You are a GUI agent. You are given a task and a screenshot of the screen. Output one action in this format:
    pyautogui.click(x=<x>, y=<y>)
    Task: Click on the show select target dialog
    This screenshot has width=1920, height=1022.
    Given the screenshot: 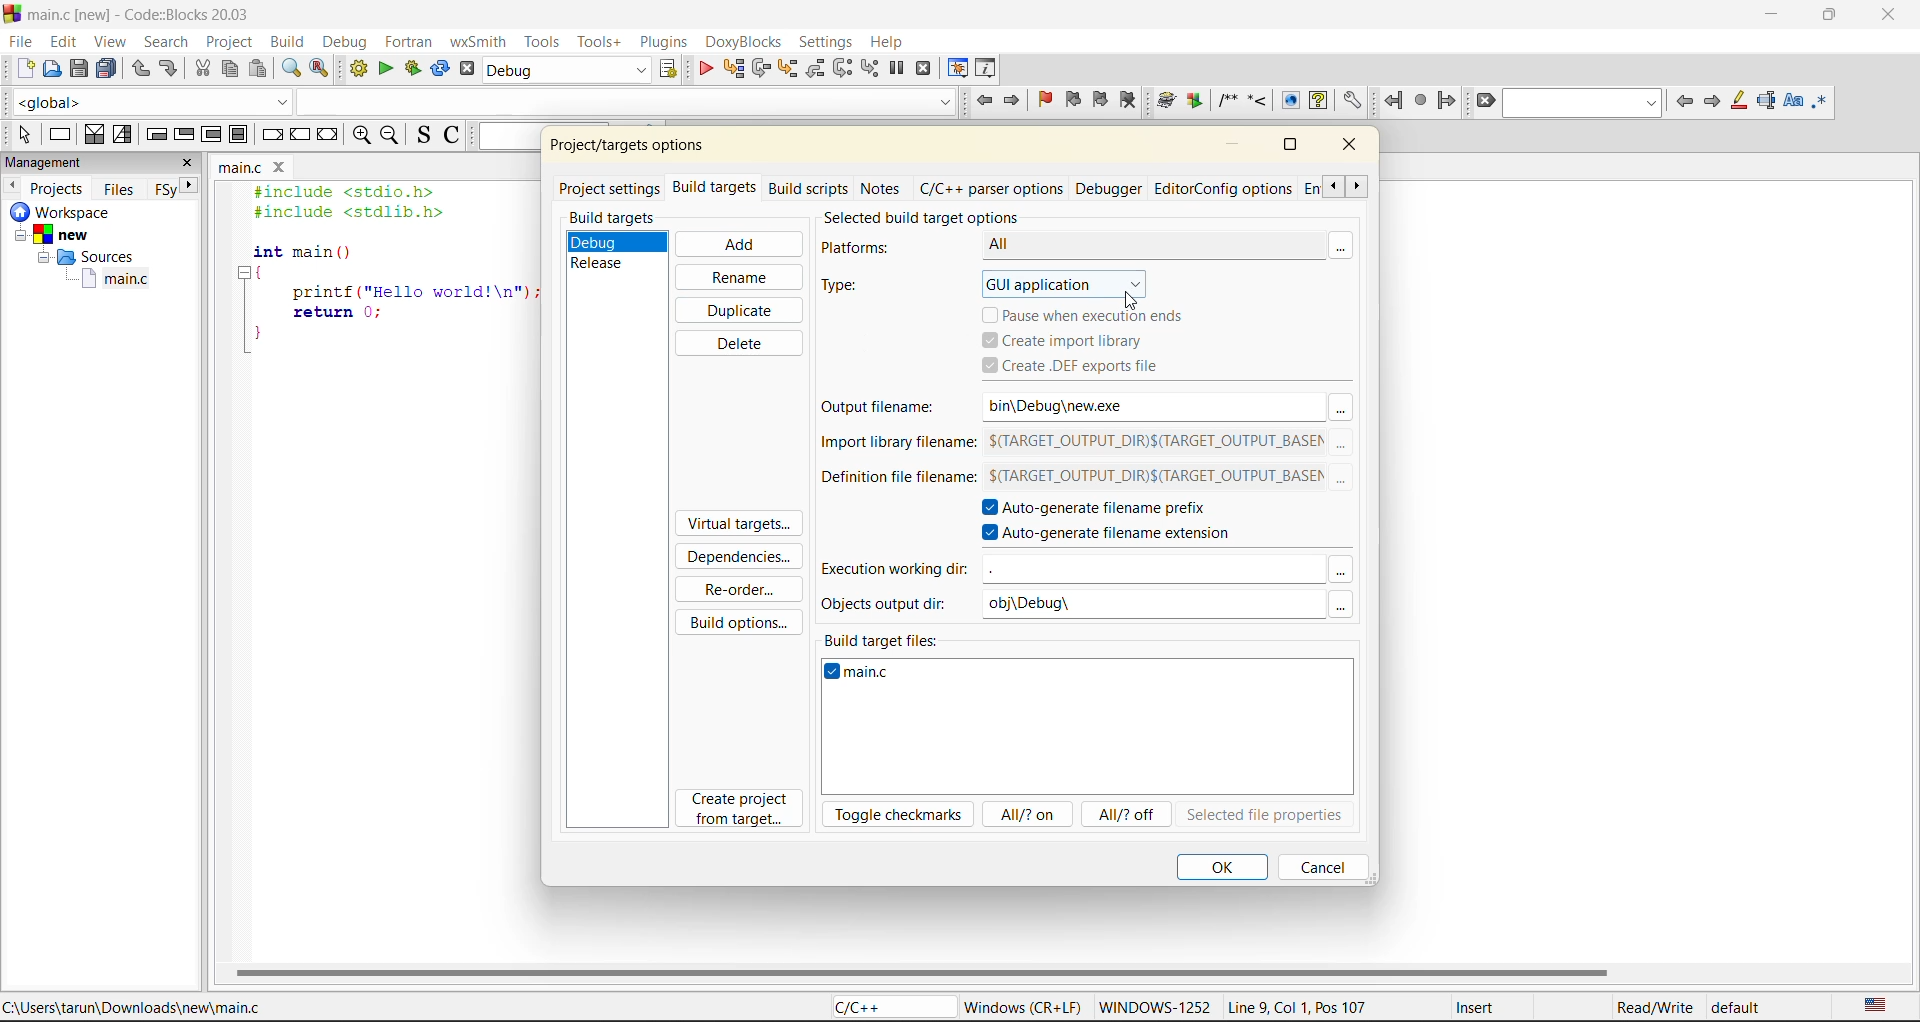 What is the action you would take?
    pyautogui.click(x=670, y=70)
    